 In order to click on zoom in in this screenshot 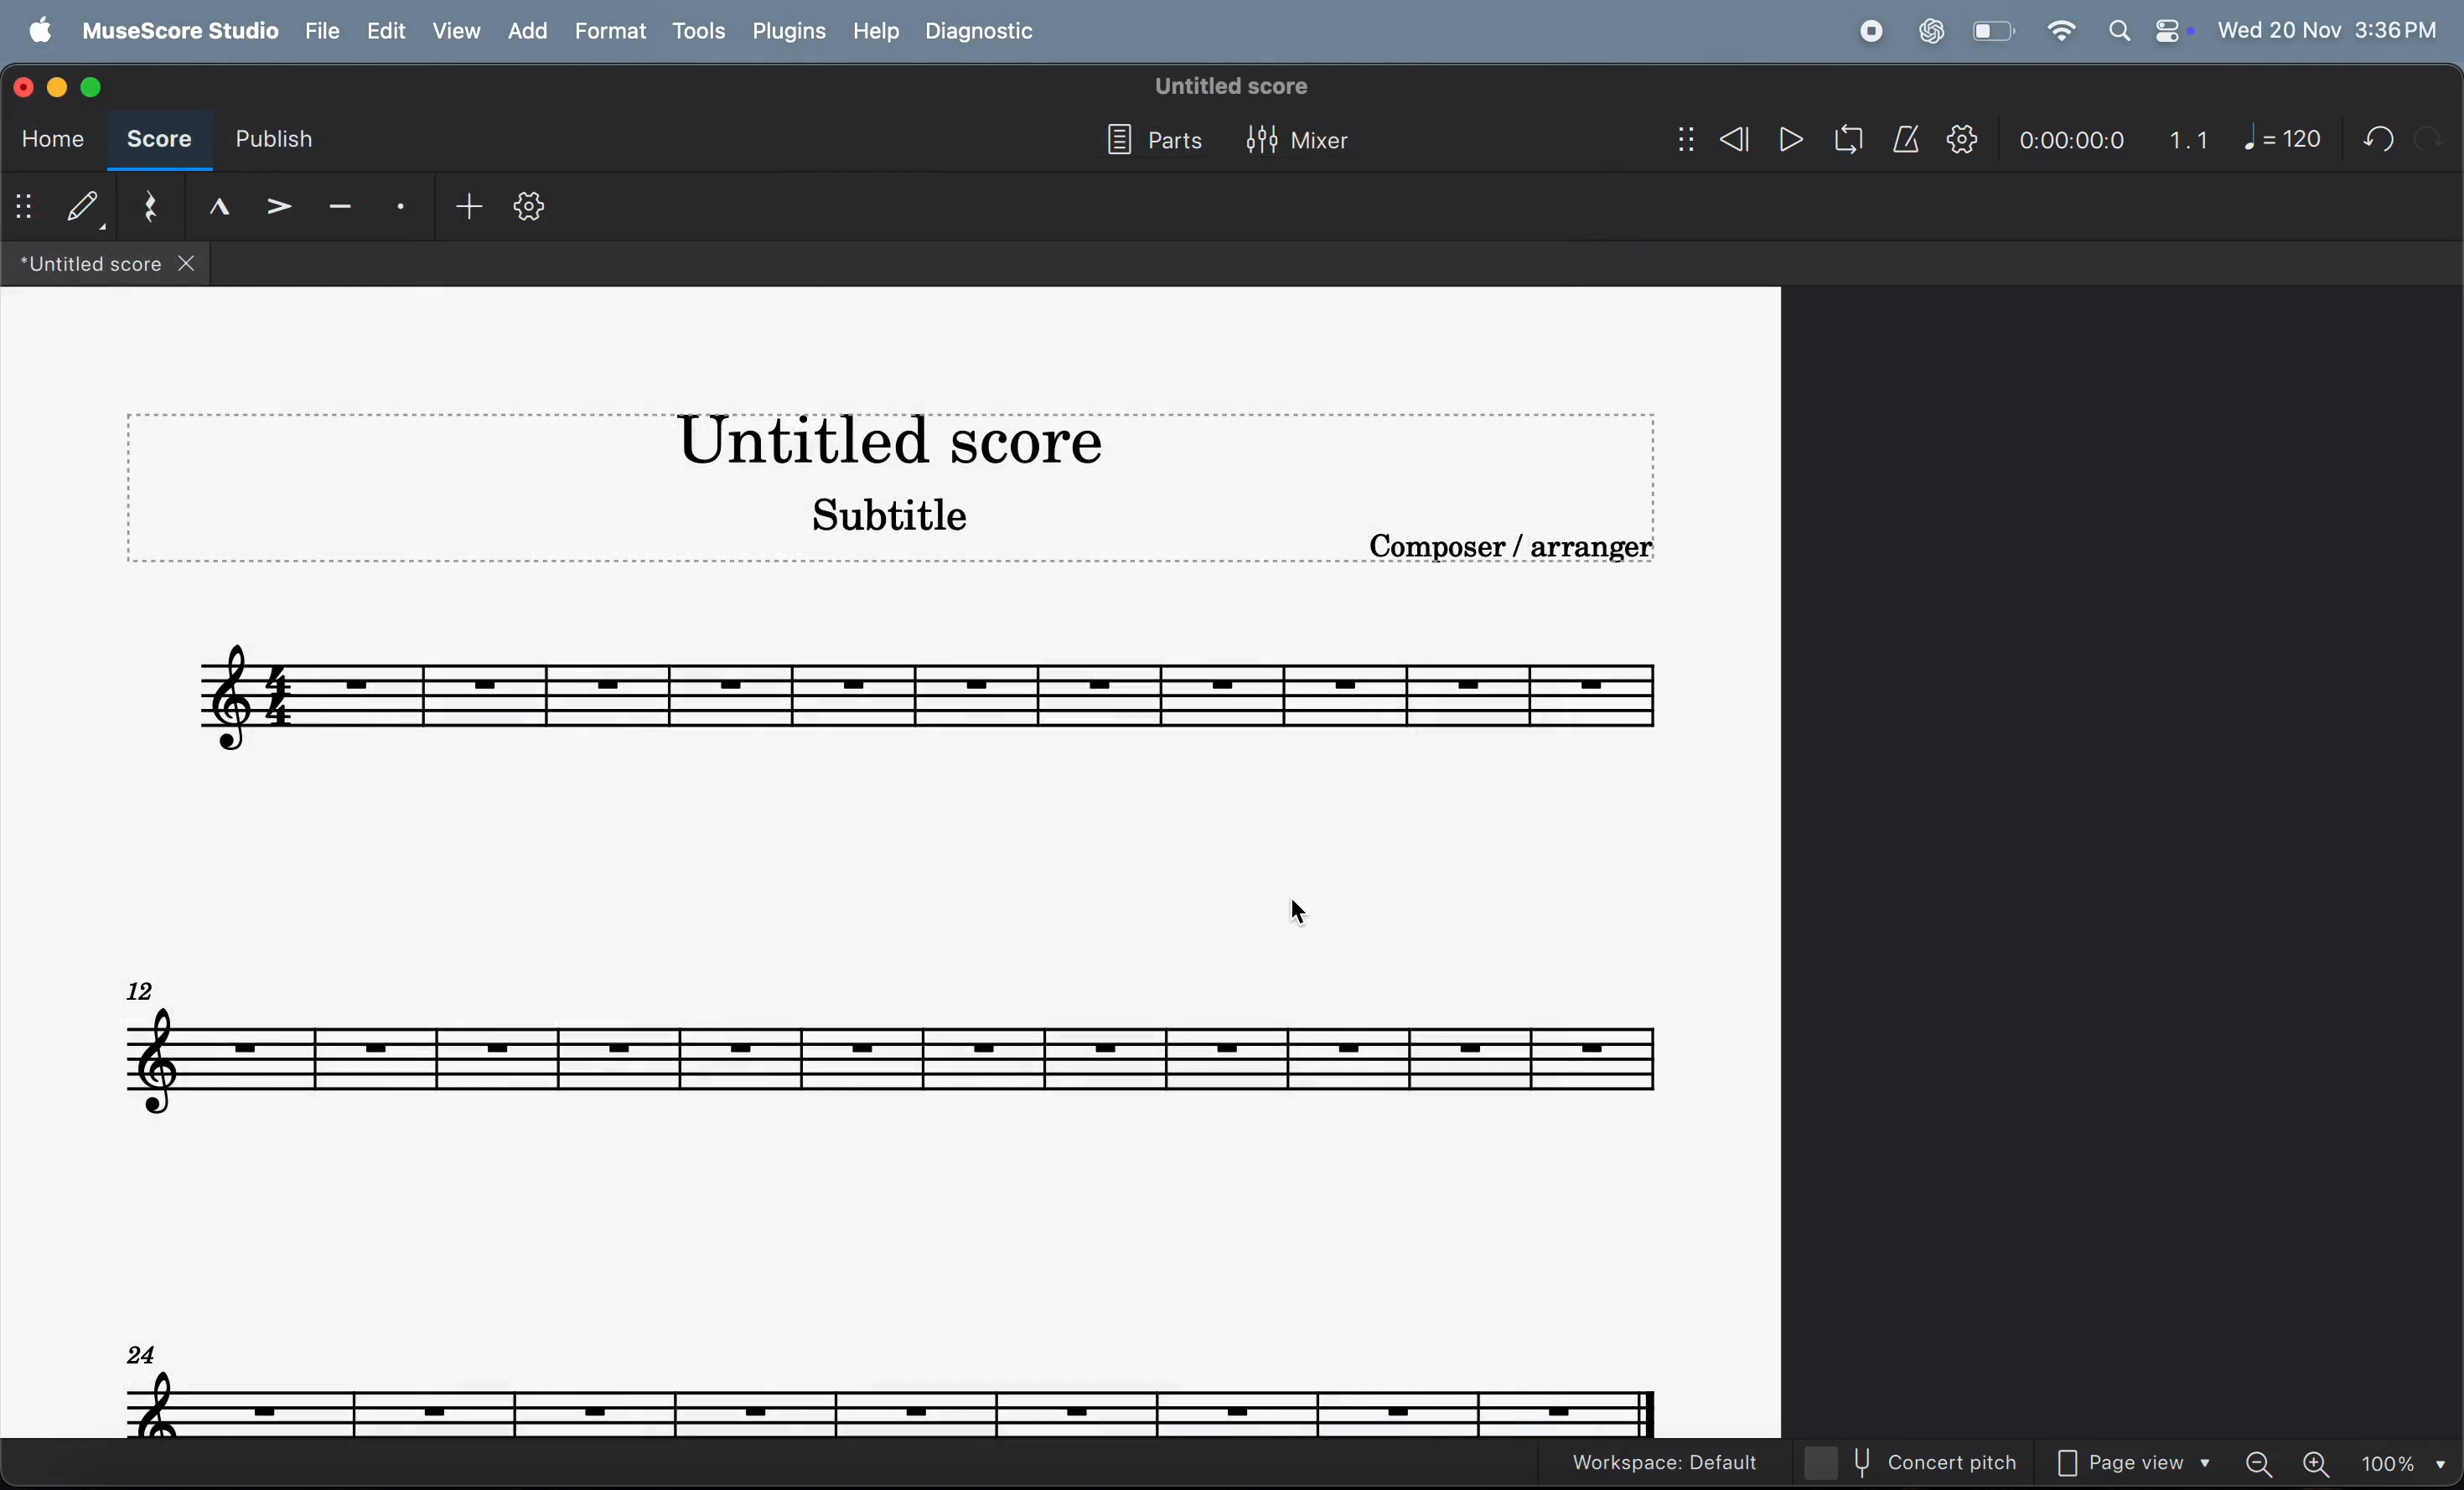, I will do `click(2319, 1463)`.